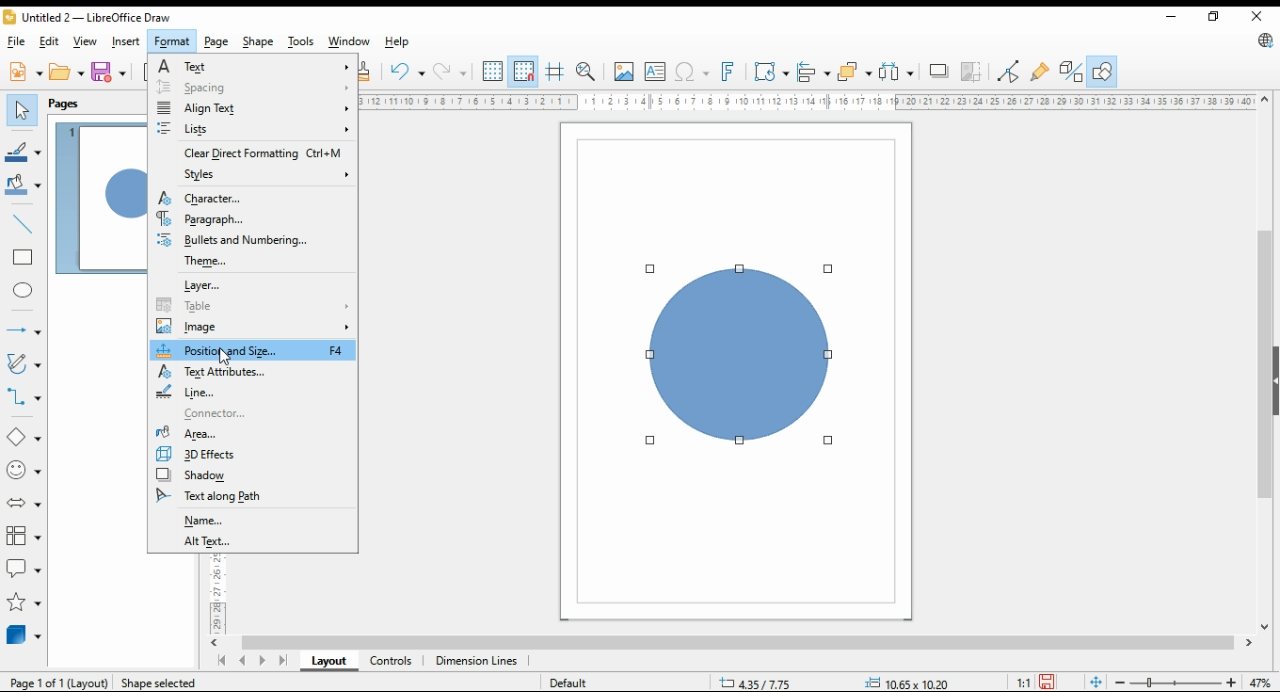 This screenshot has height=692, width=1280. What do you see at coordinates (49, 41) in the screenshot?
I see `edit` at bounding box center [49, 41].